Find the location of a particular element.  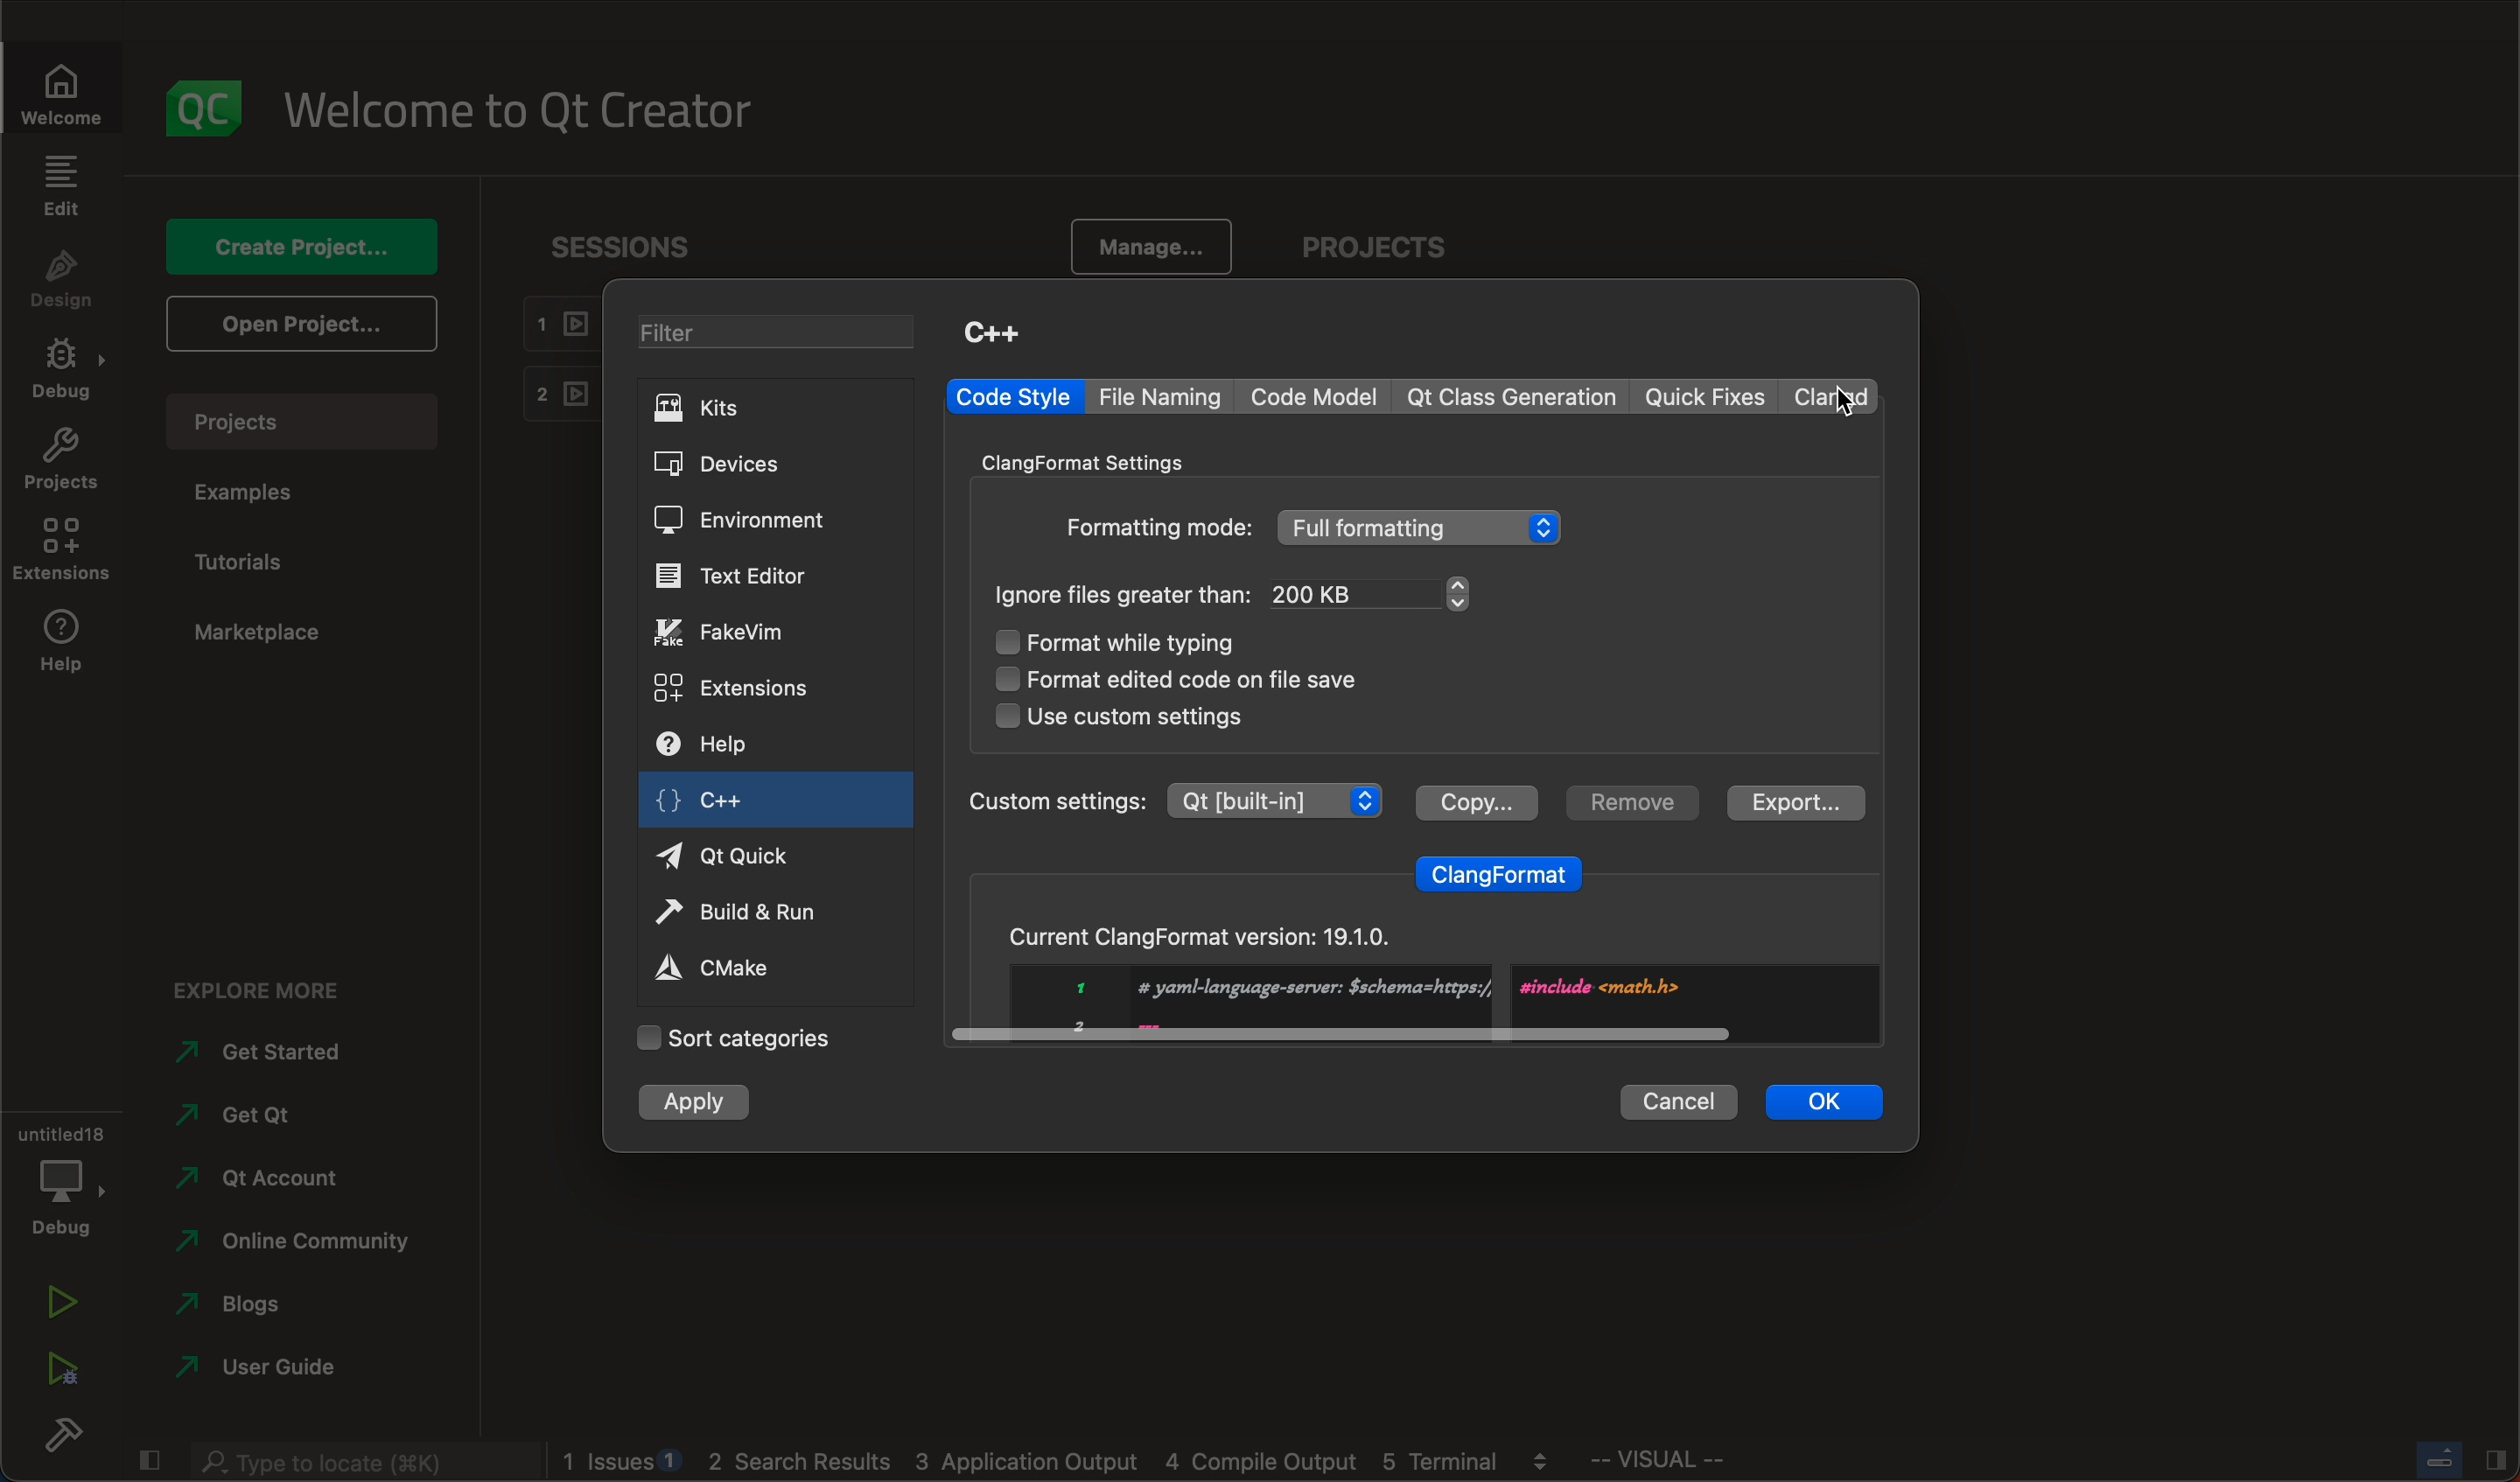

DEVICES is located at coordinates (749, 465).